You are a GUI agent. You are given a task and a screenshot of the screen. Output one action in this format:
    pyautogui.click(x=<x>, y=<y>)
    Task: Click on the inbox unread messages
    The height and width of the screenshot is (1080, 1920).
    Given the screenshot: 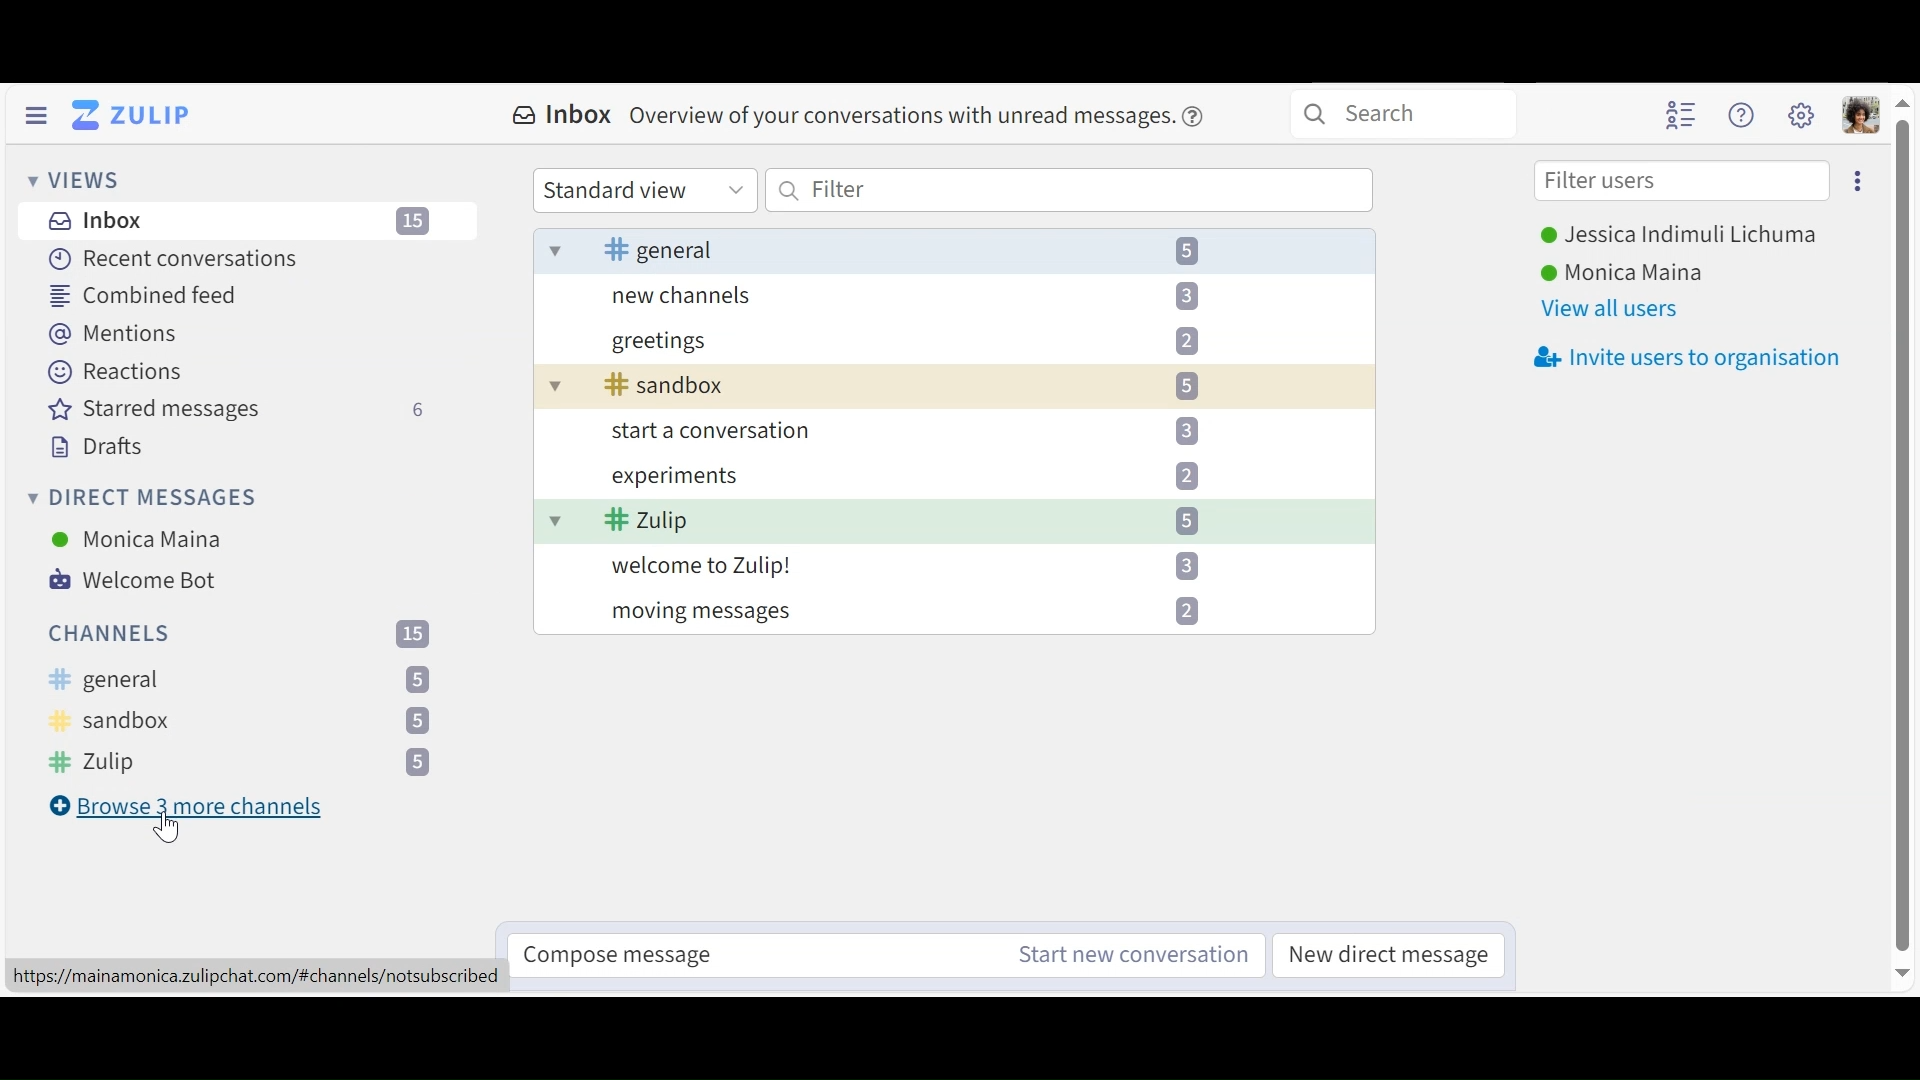 What is the action you would take?
    pyautogui.click(x=956, y=248)
    